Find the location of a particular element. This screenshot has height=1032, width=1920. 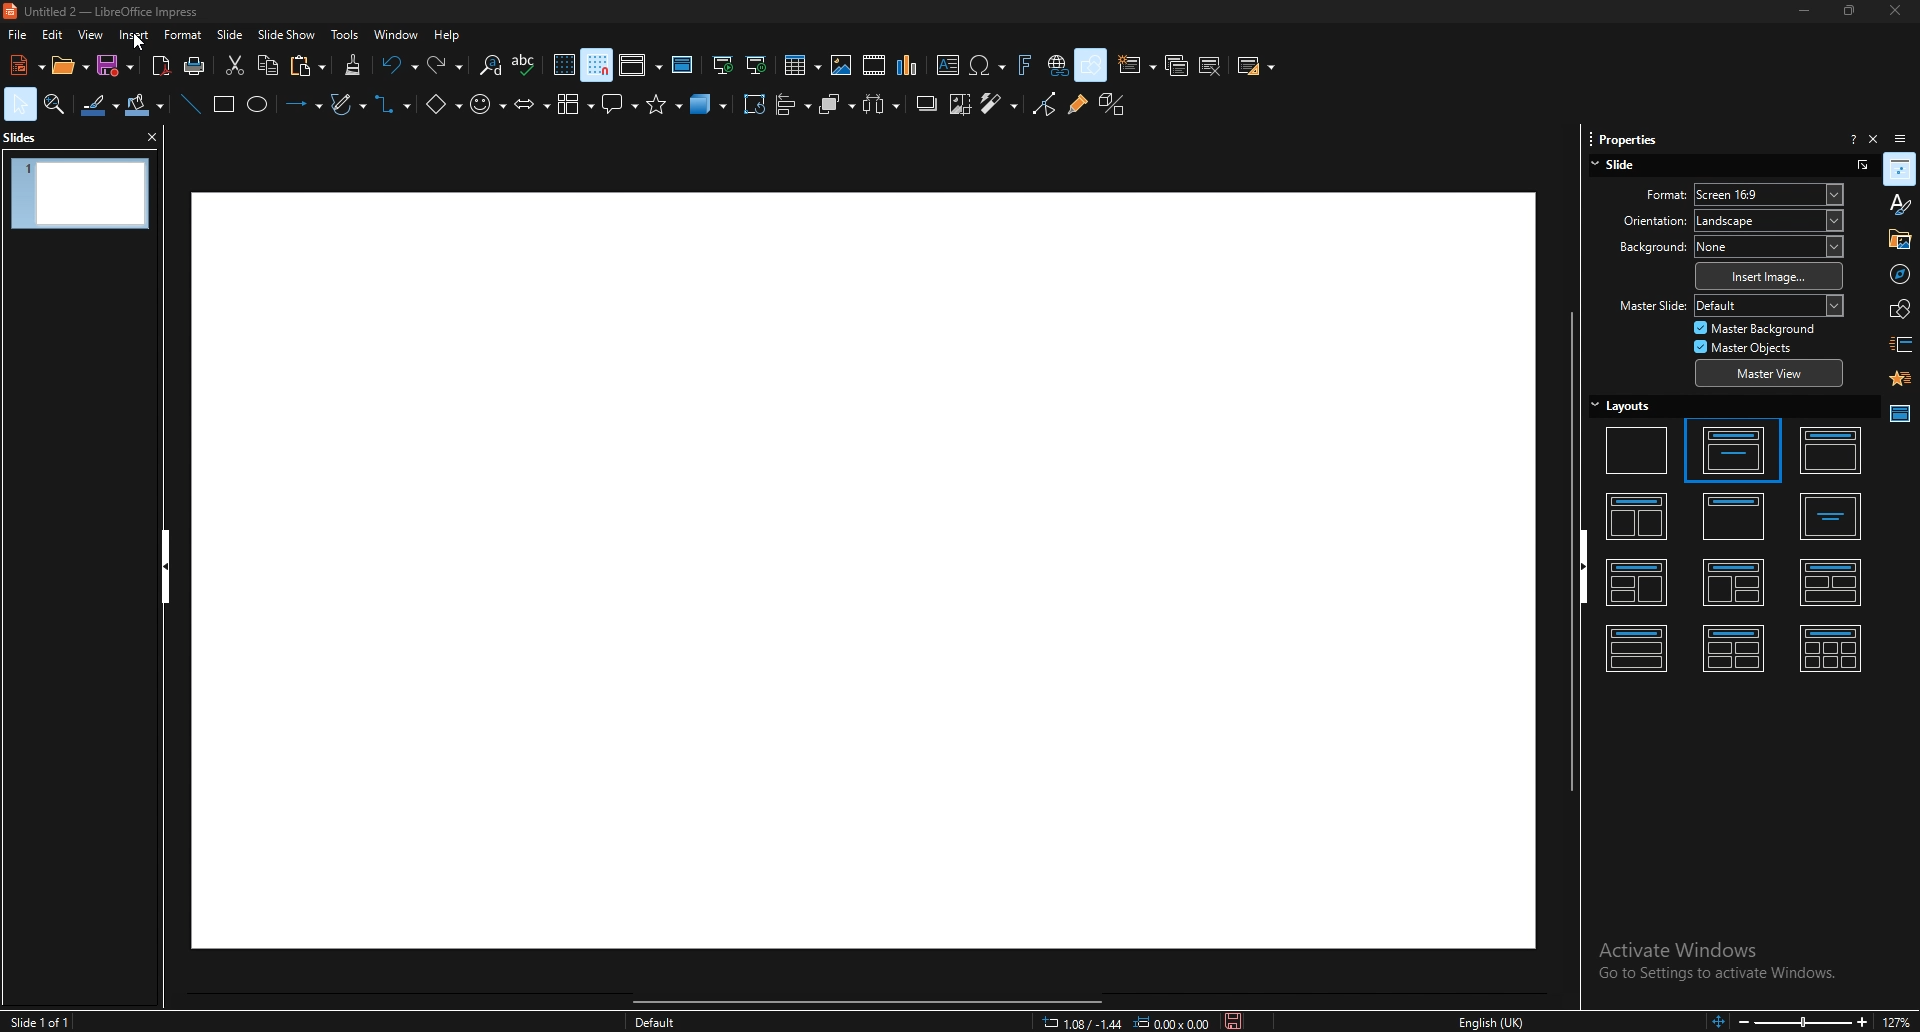

select is located at coordinates (20, 104).